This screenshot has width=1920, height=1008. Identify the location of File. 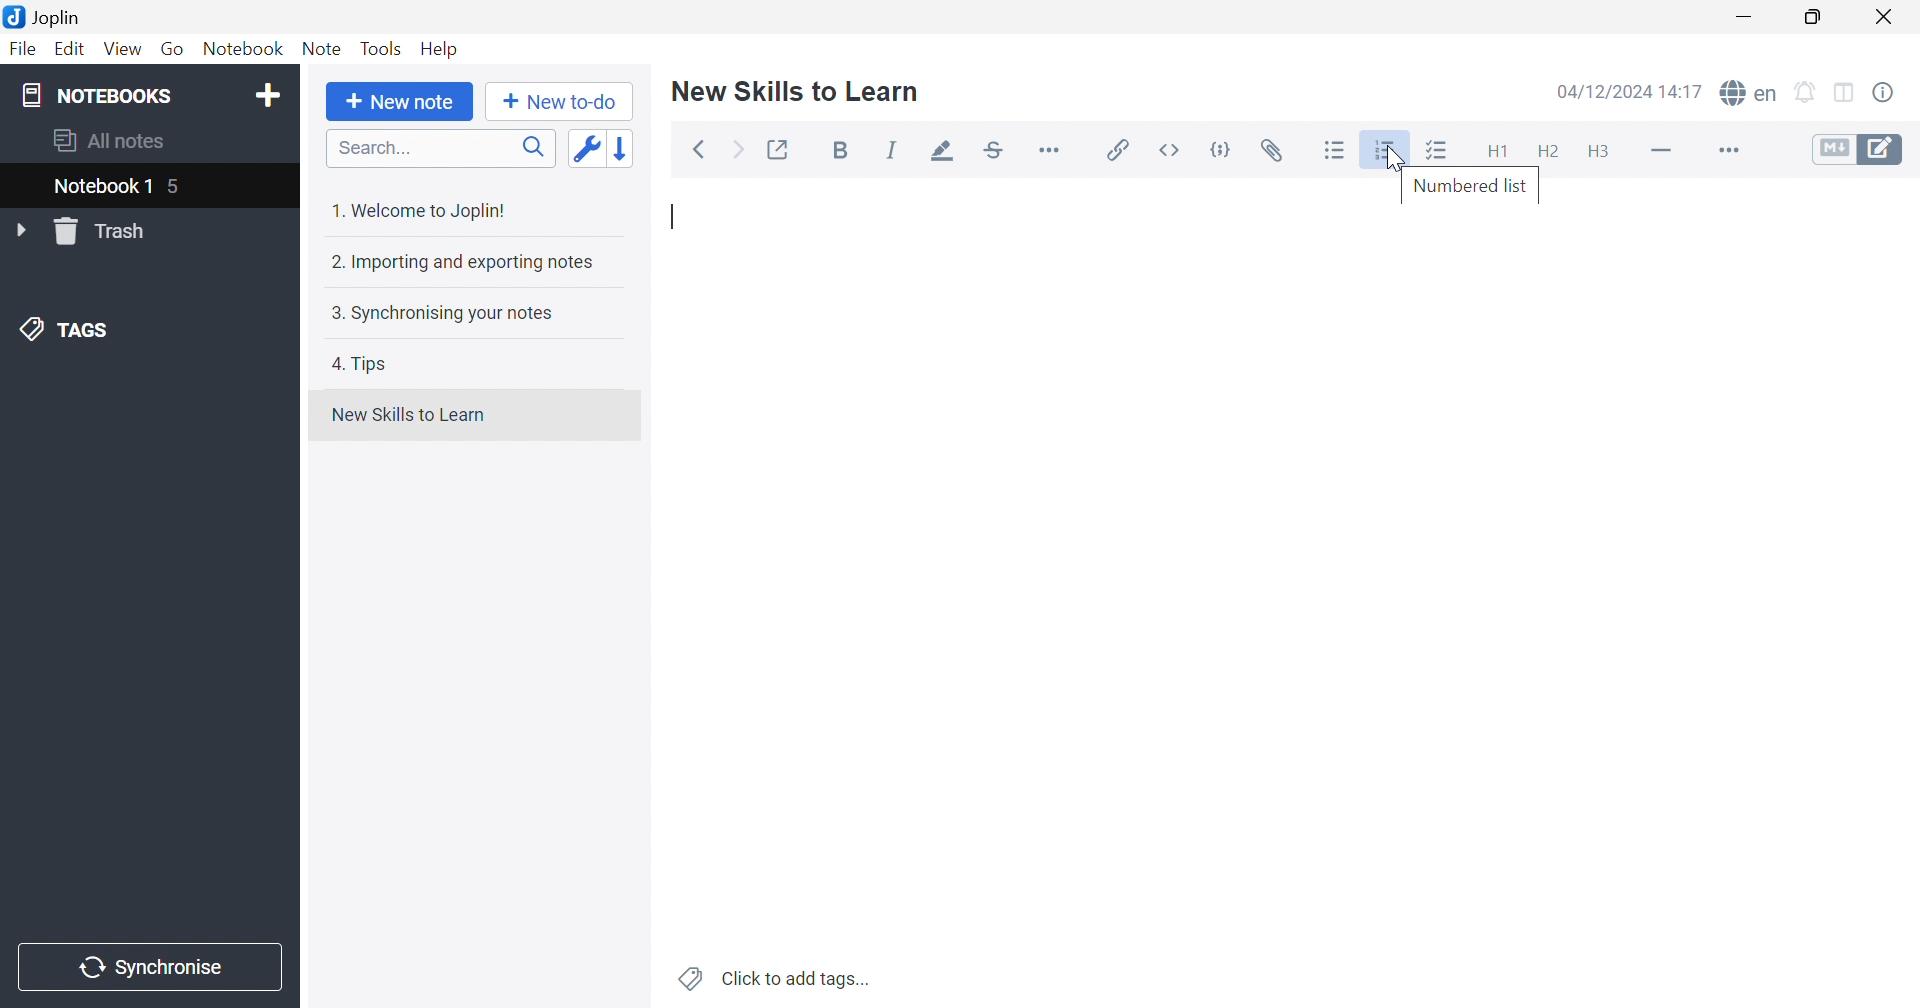
(24, 49).